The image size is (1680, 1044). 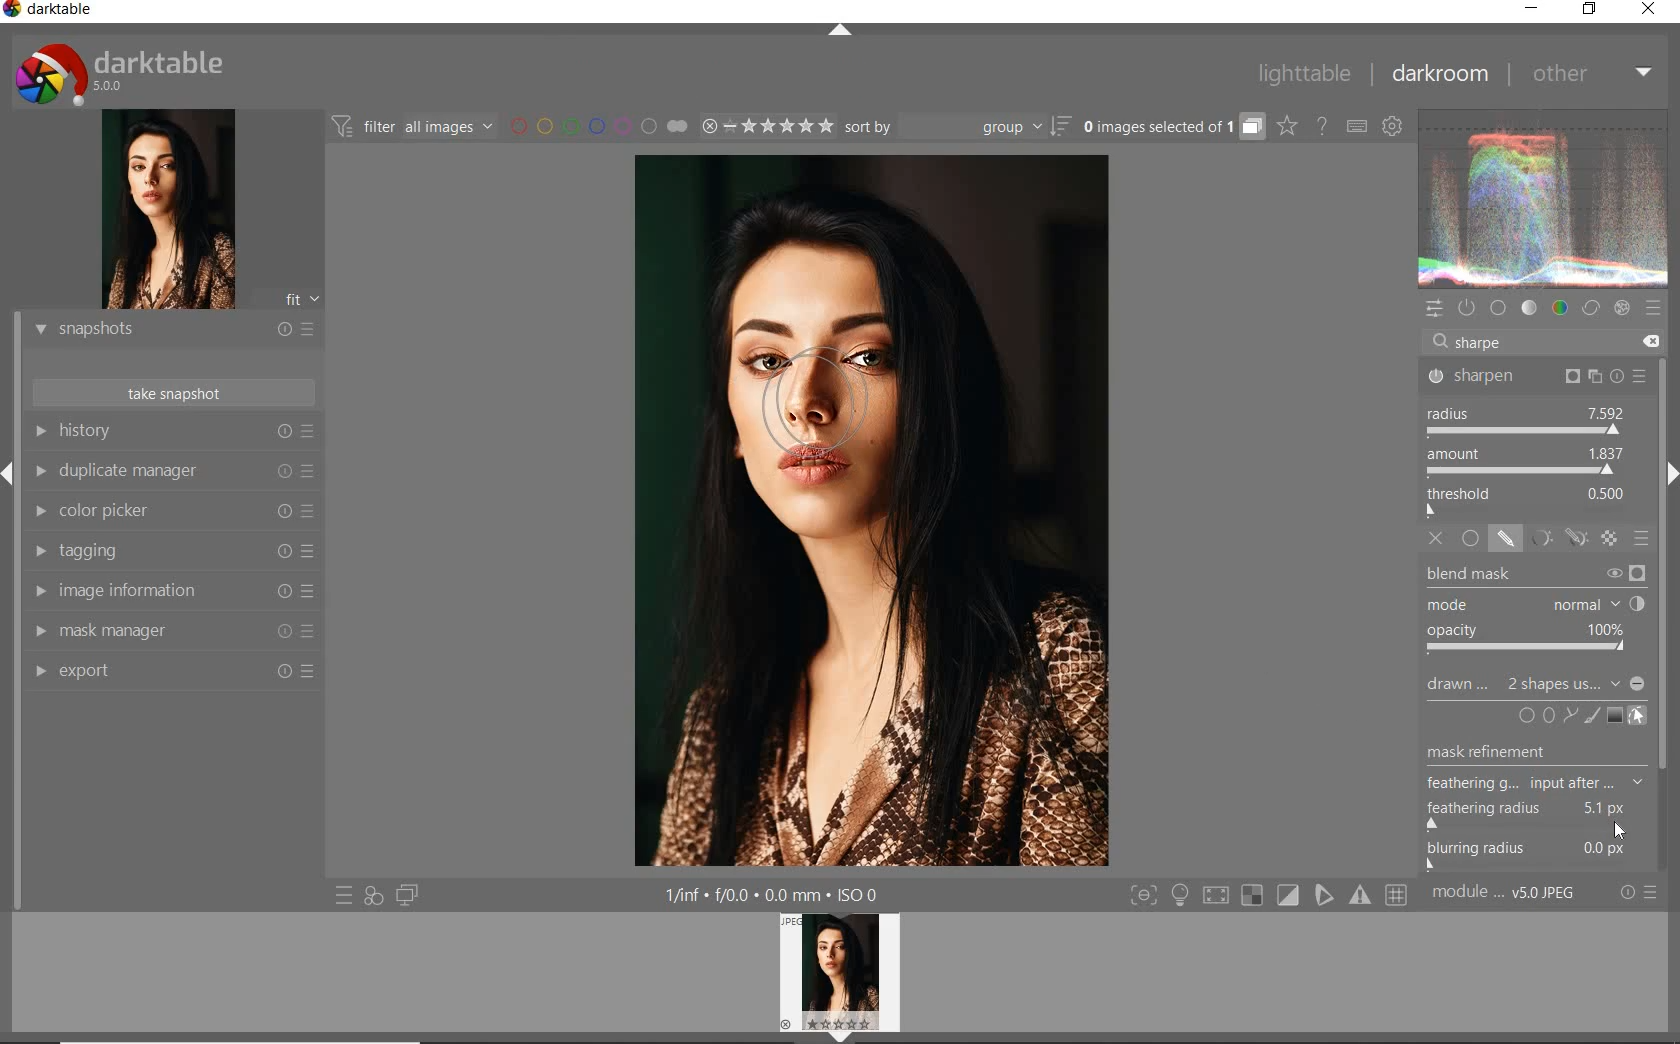 What do you see at coordinates (1533, 639) in the screenshot?
I see `OPACITY` at bounding box center [1533, 639].